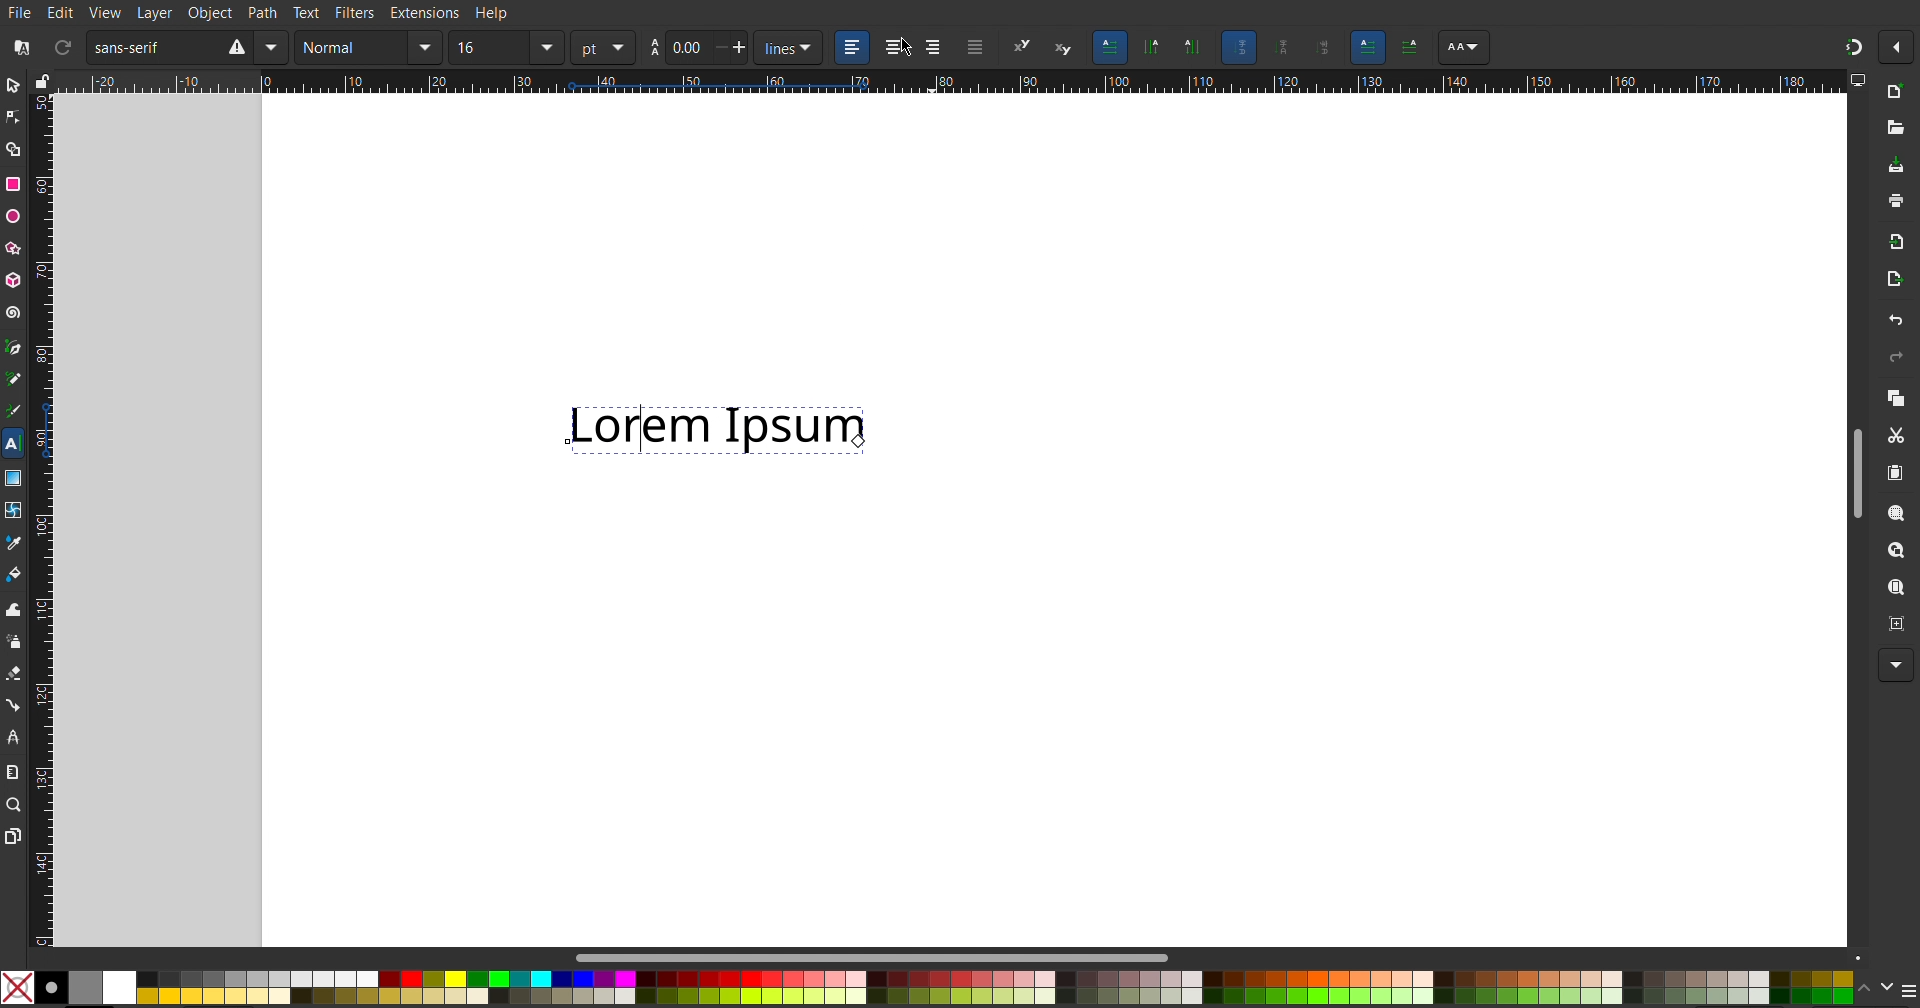 This screenshot has width=1920, height=1008. What do you see at coordinates (907, 50) in the screenshot?
I see `Cursor at Align` at bounding box center [907, 50].